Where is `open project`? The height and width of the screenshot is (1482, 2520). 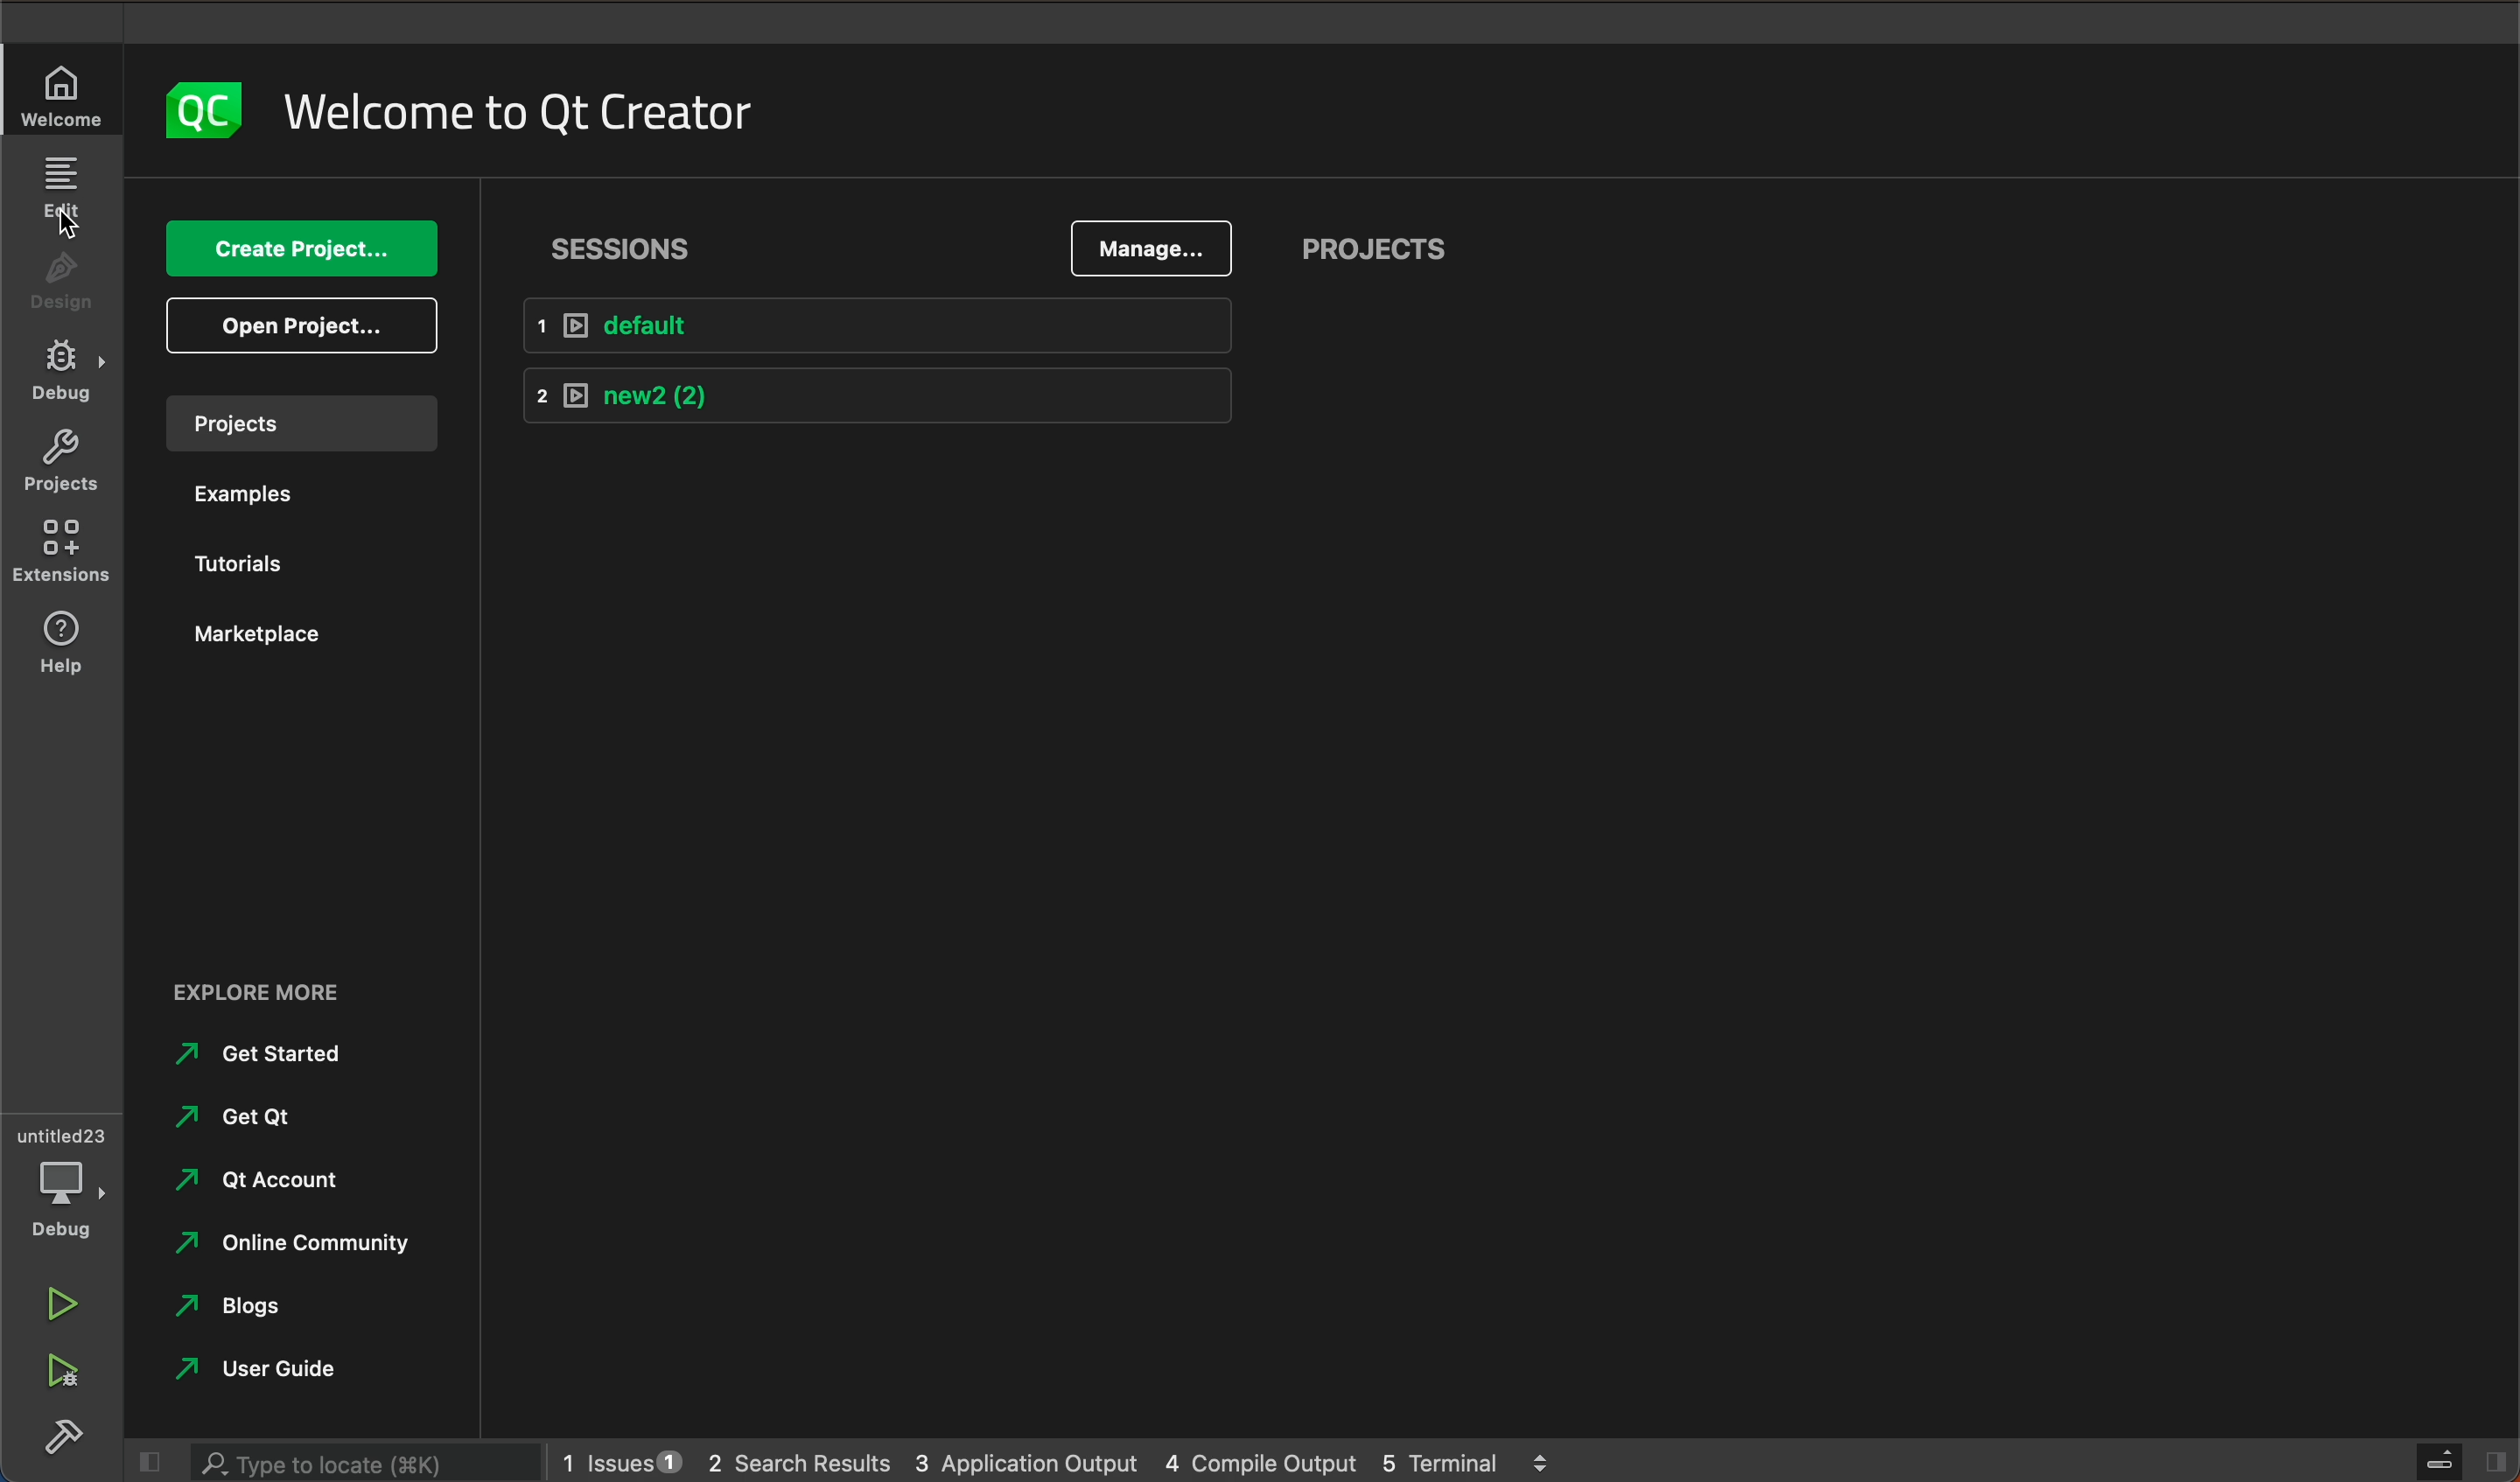 open project is located at coordinates (293, 327).